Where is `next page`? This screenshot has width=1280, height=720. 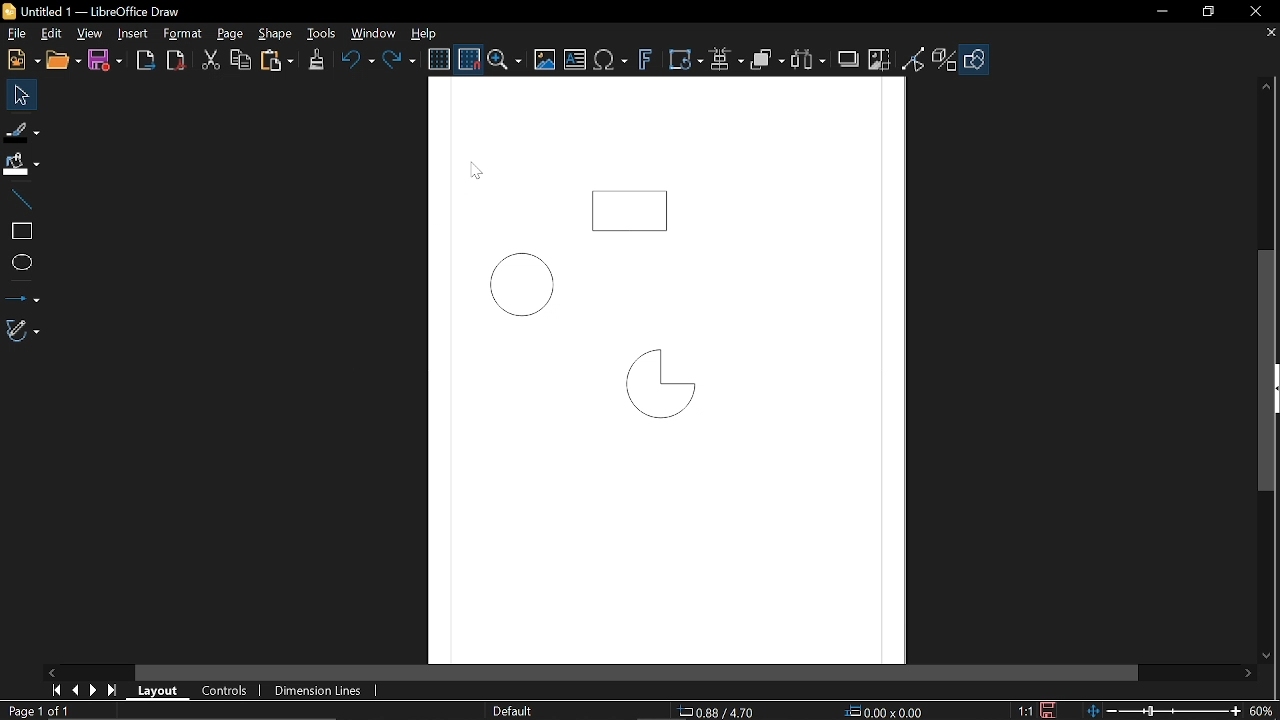 next page is located at coordinates (89, 690).